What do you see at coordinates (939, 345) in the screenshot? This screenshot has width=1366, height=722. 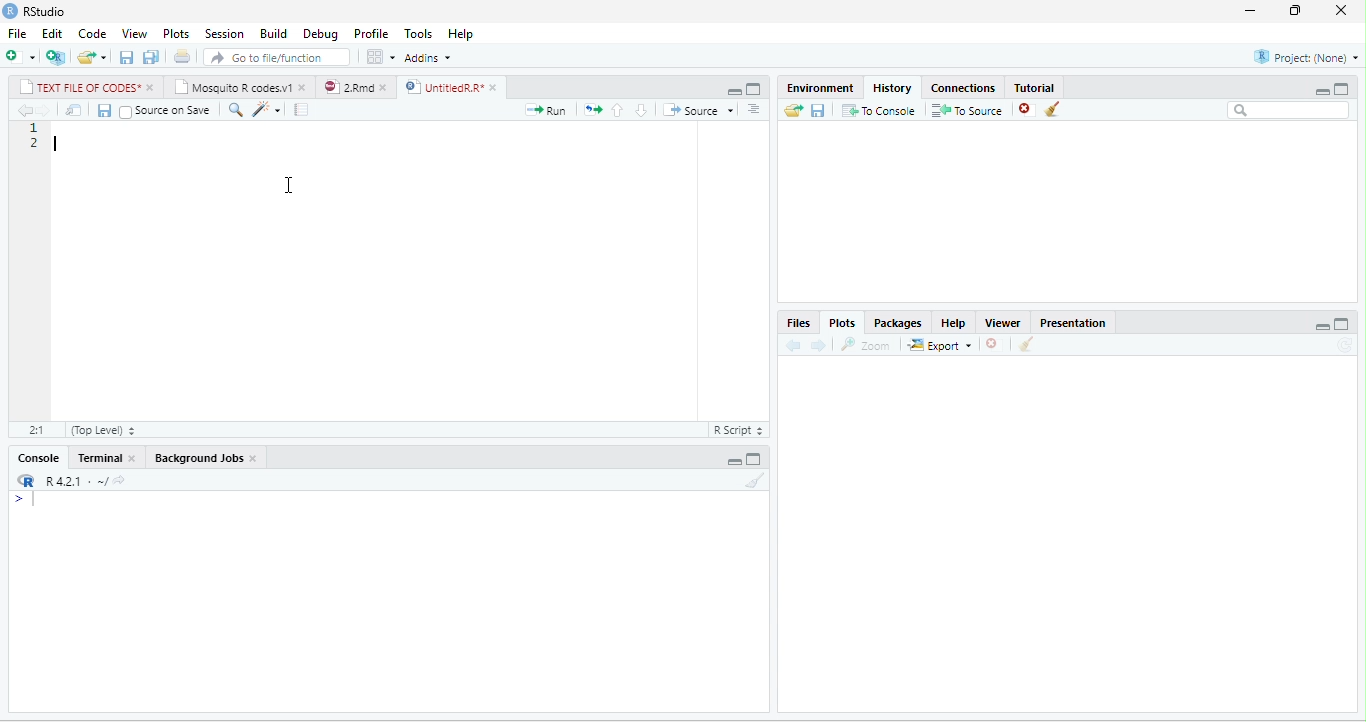 I see `Export` at bounding box center [939, 345].